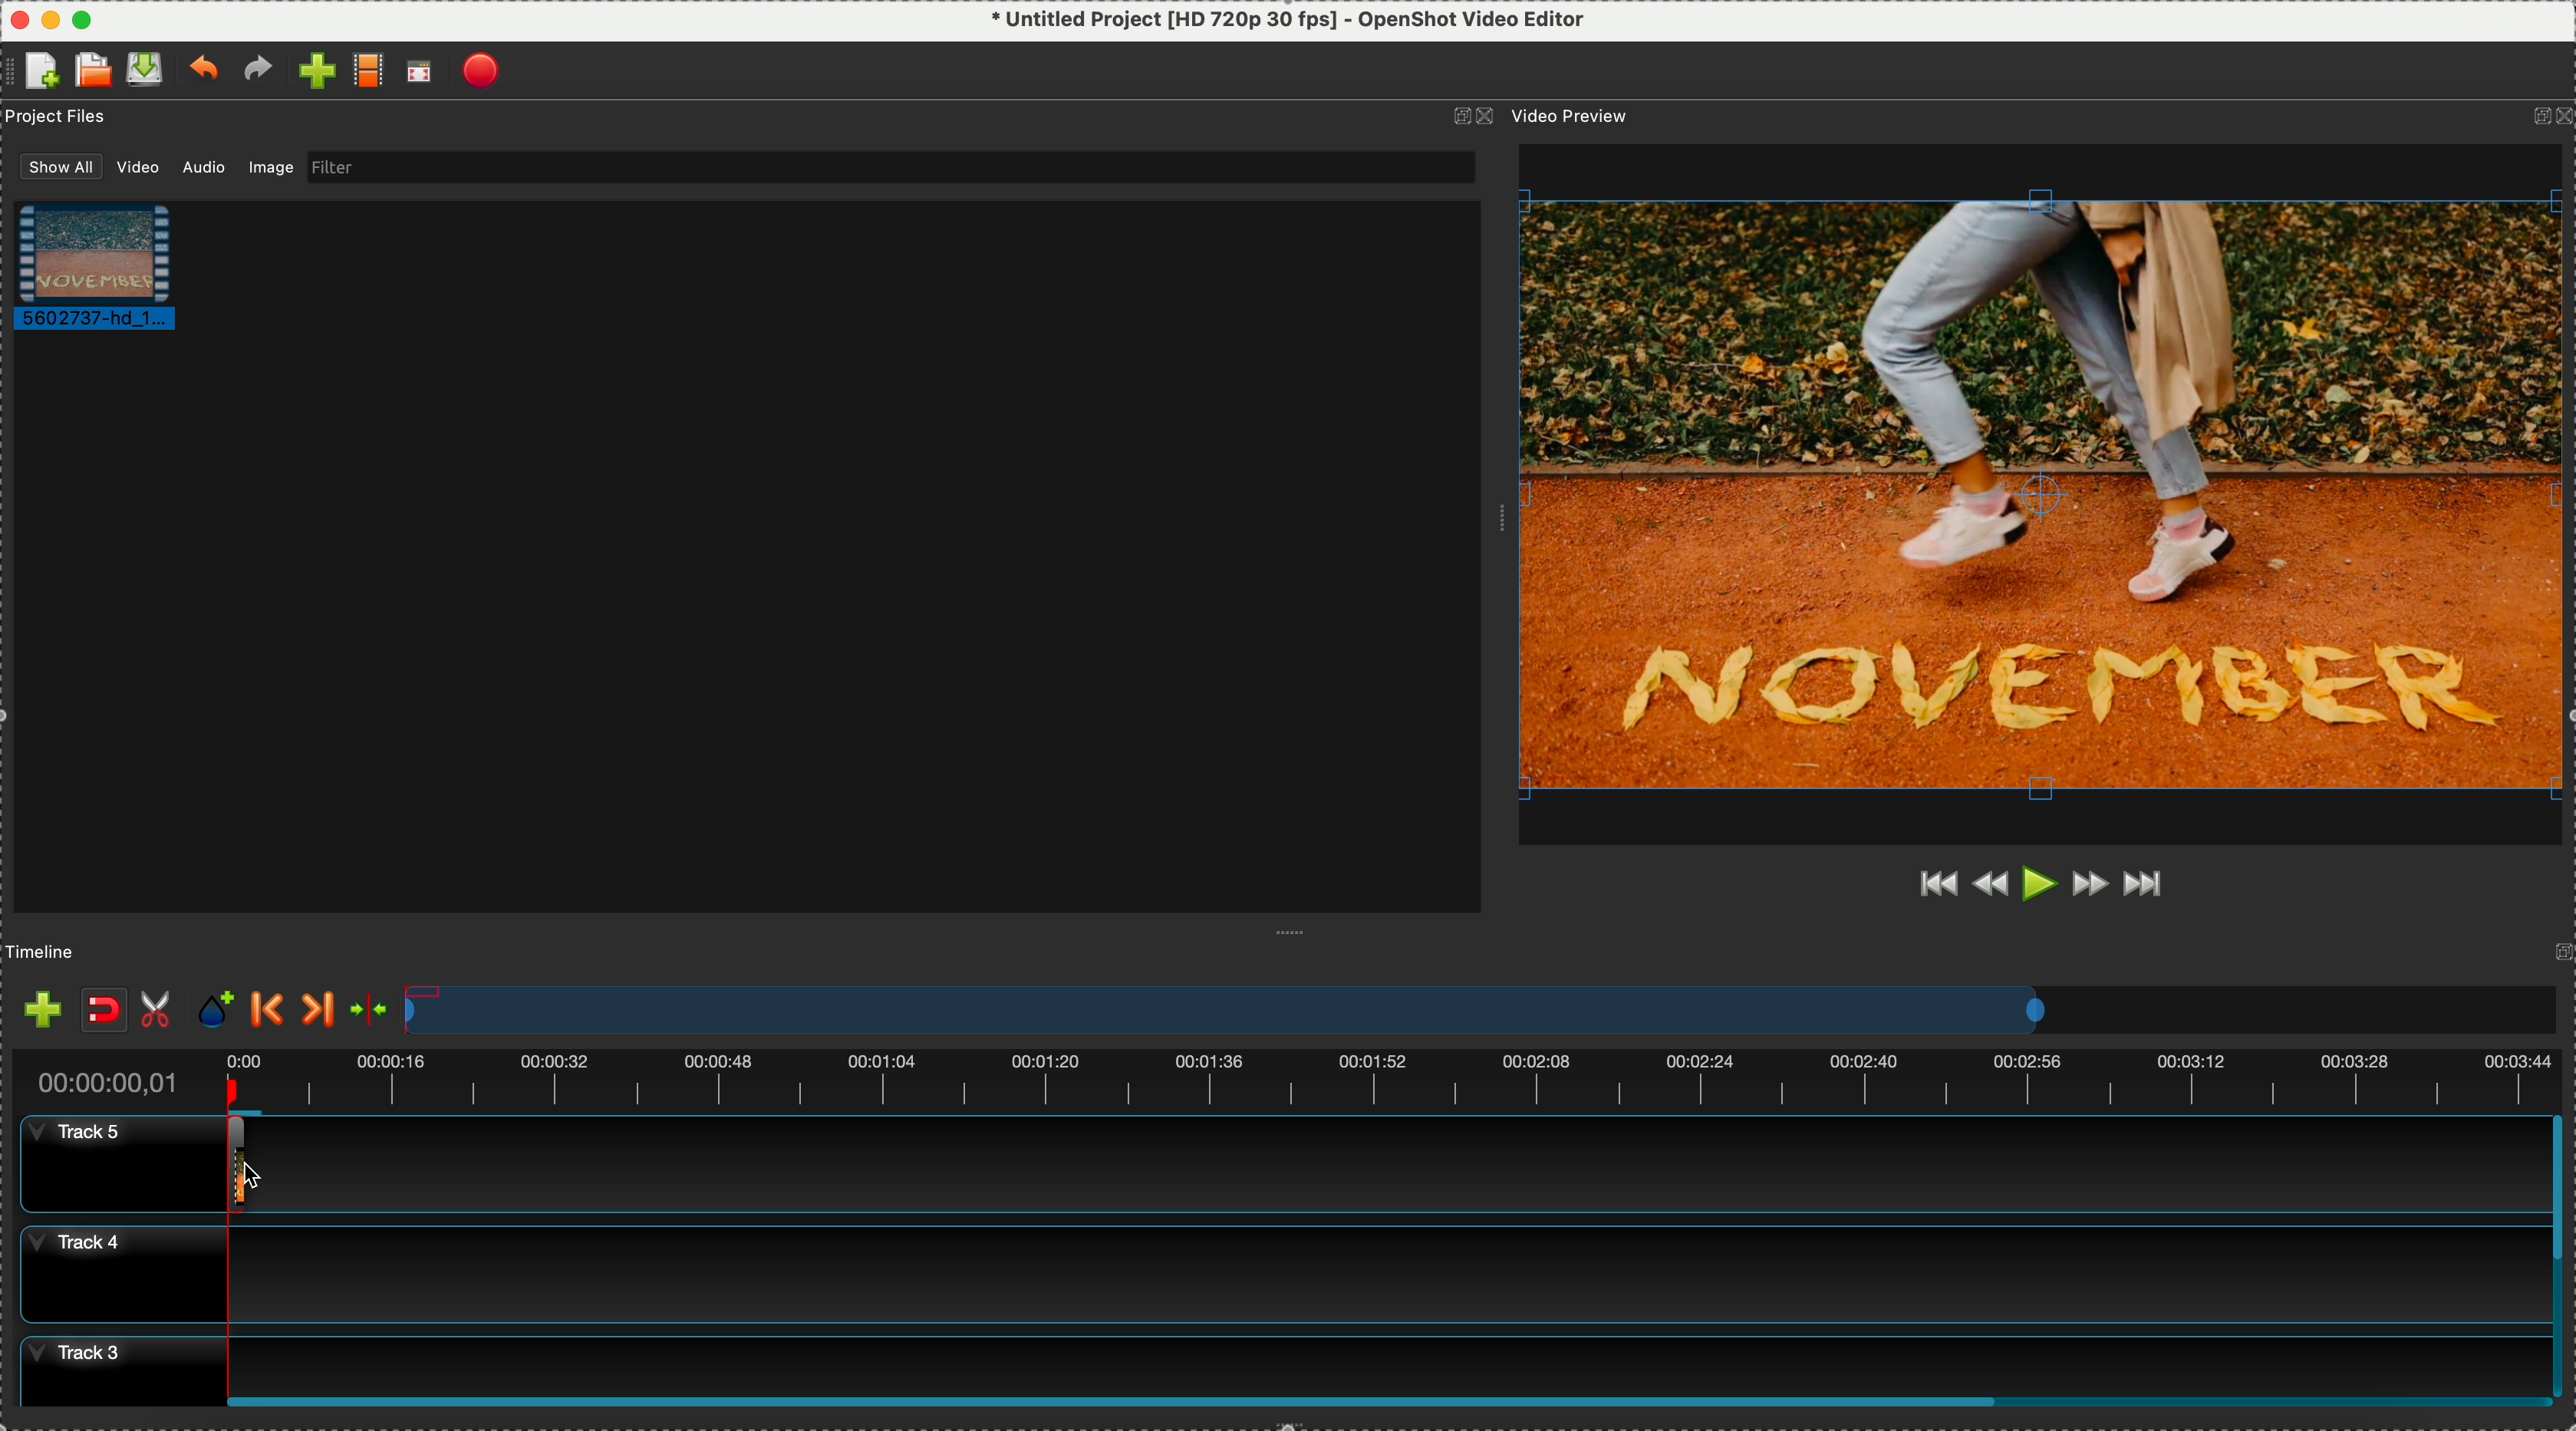 Image resolution: width=2576 pixels, height=1431 pixels. I want to click on full screen, so click(422, 73).